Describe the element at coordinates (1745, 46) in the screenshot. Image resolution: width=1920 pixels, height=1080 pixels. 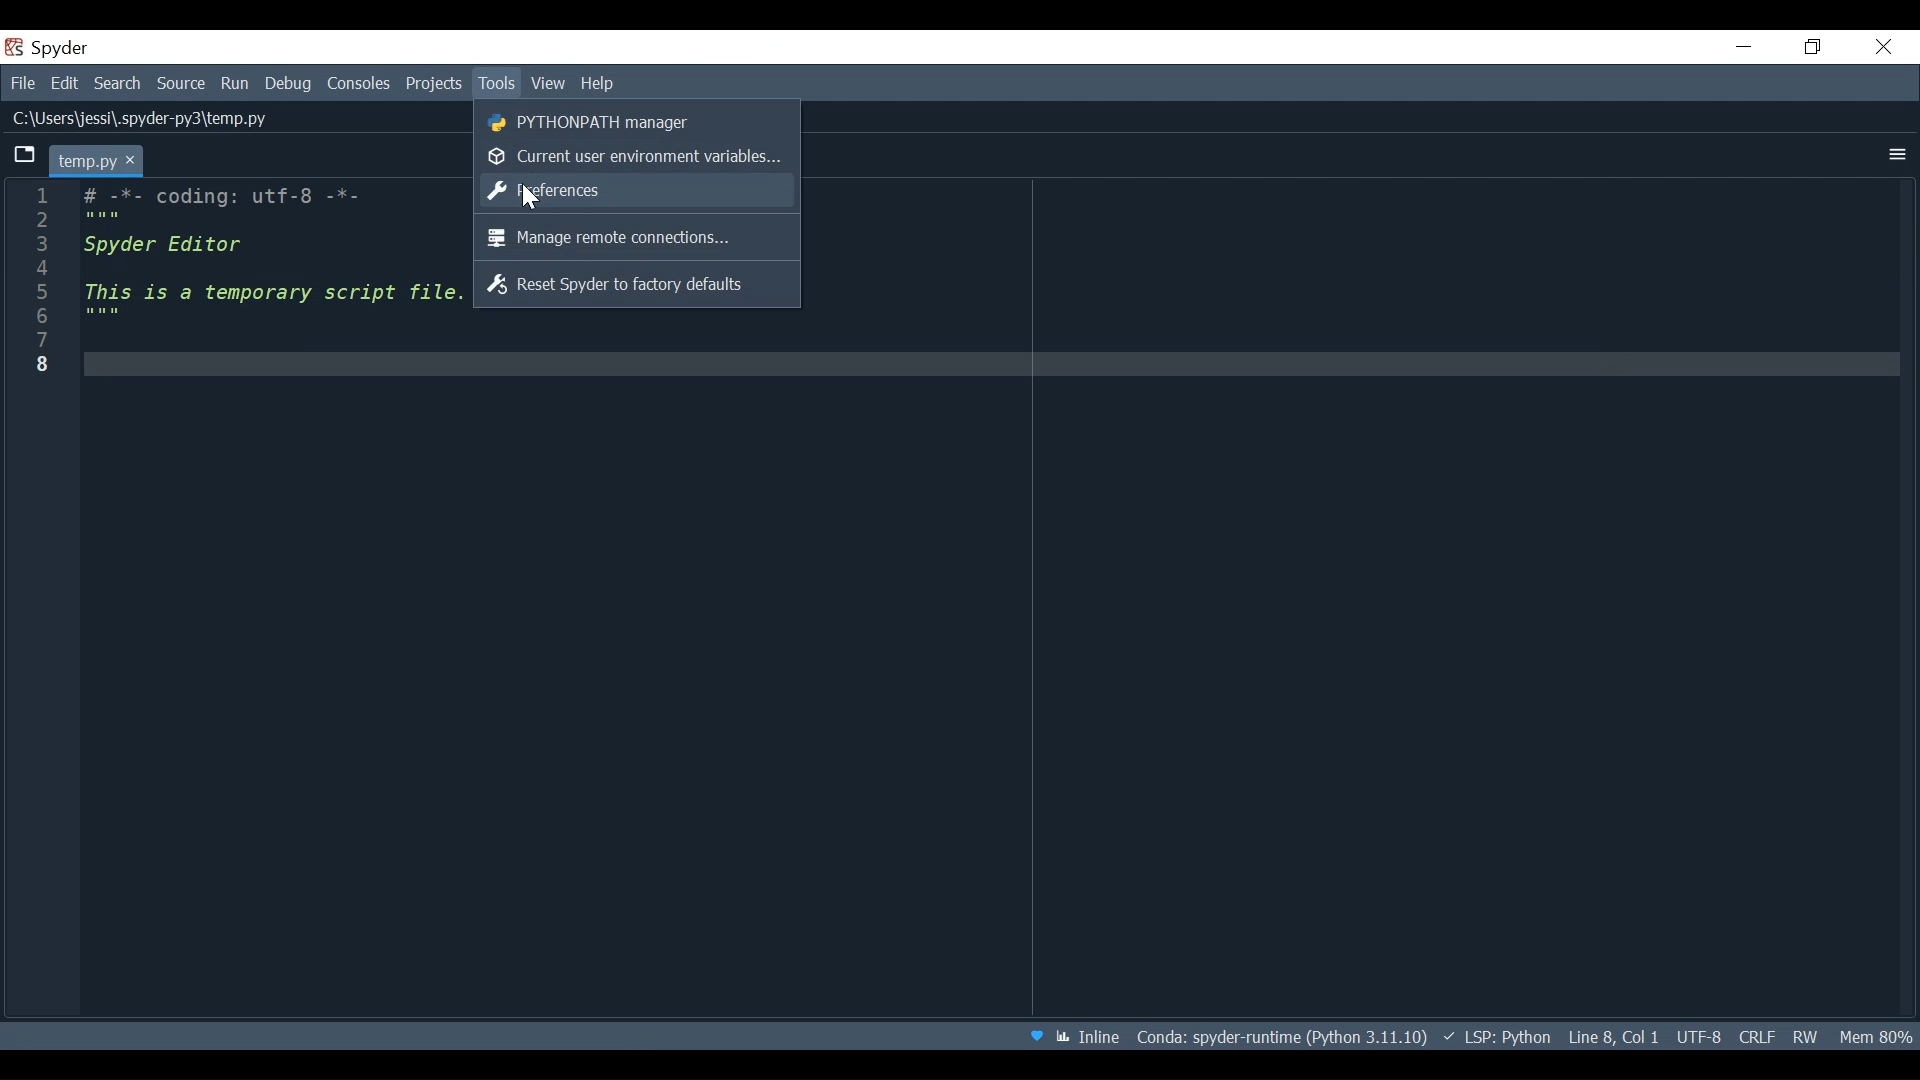
I see `Minimize` at that location.